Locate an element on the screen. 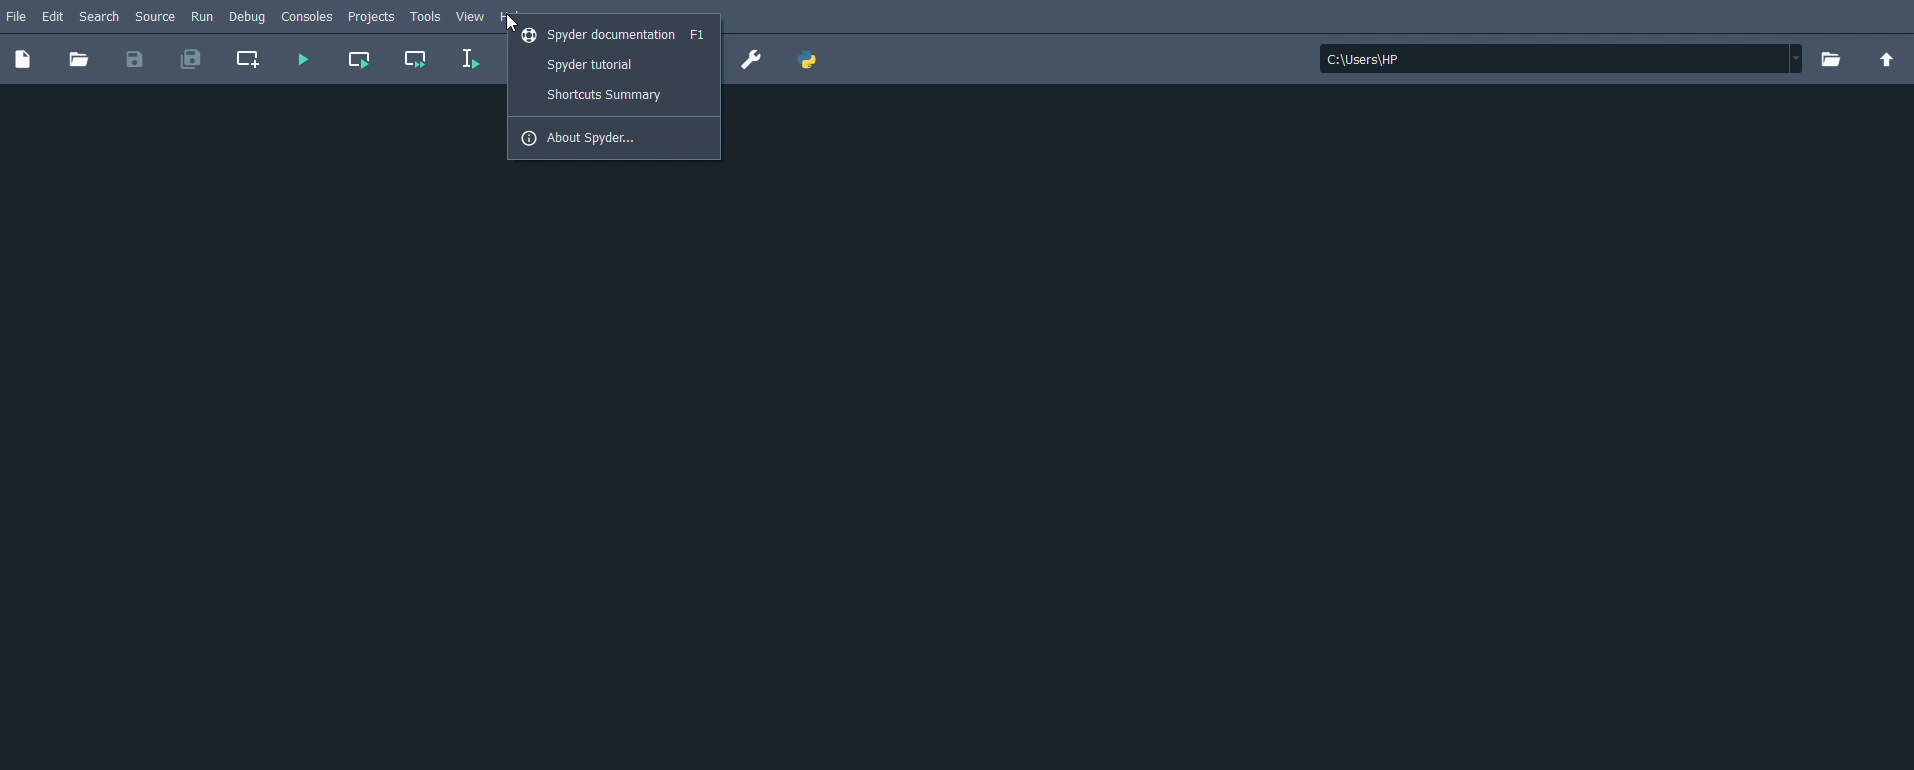 This screenshot has height=770, width=1914. Save file is located at coordinates (136, 59).